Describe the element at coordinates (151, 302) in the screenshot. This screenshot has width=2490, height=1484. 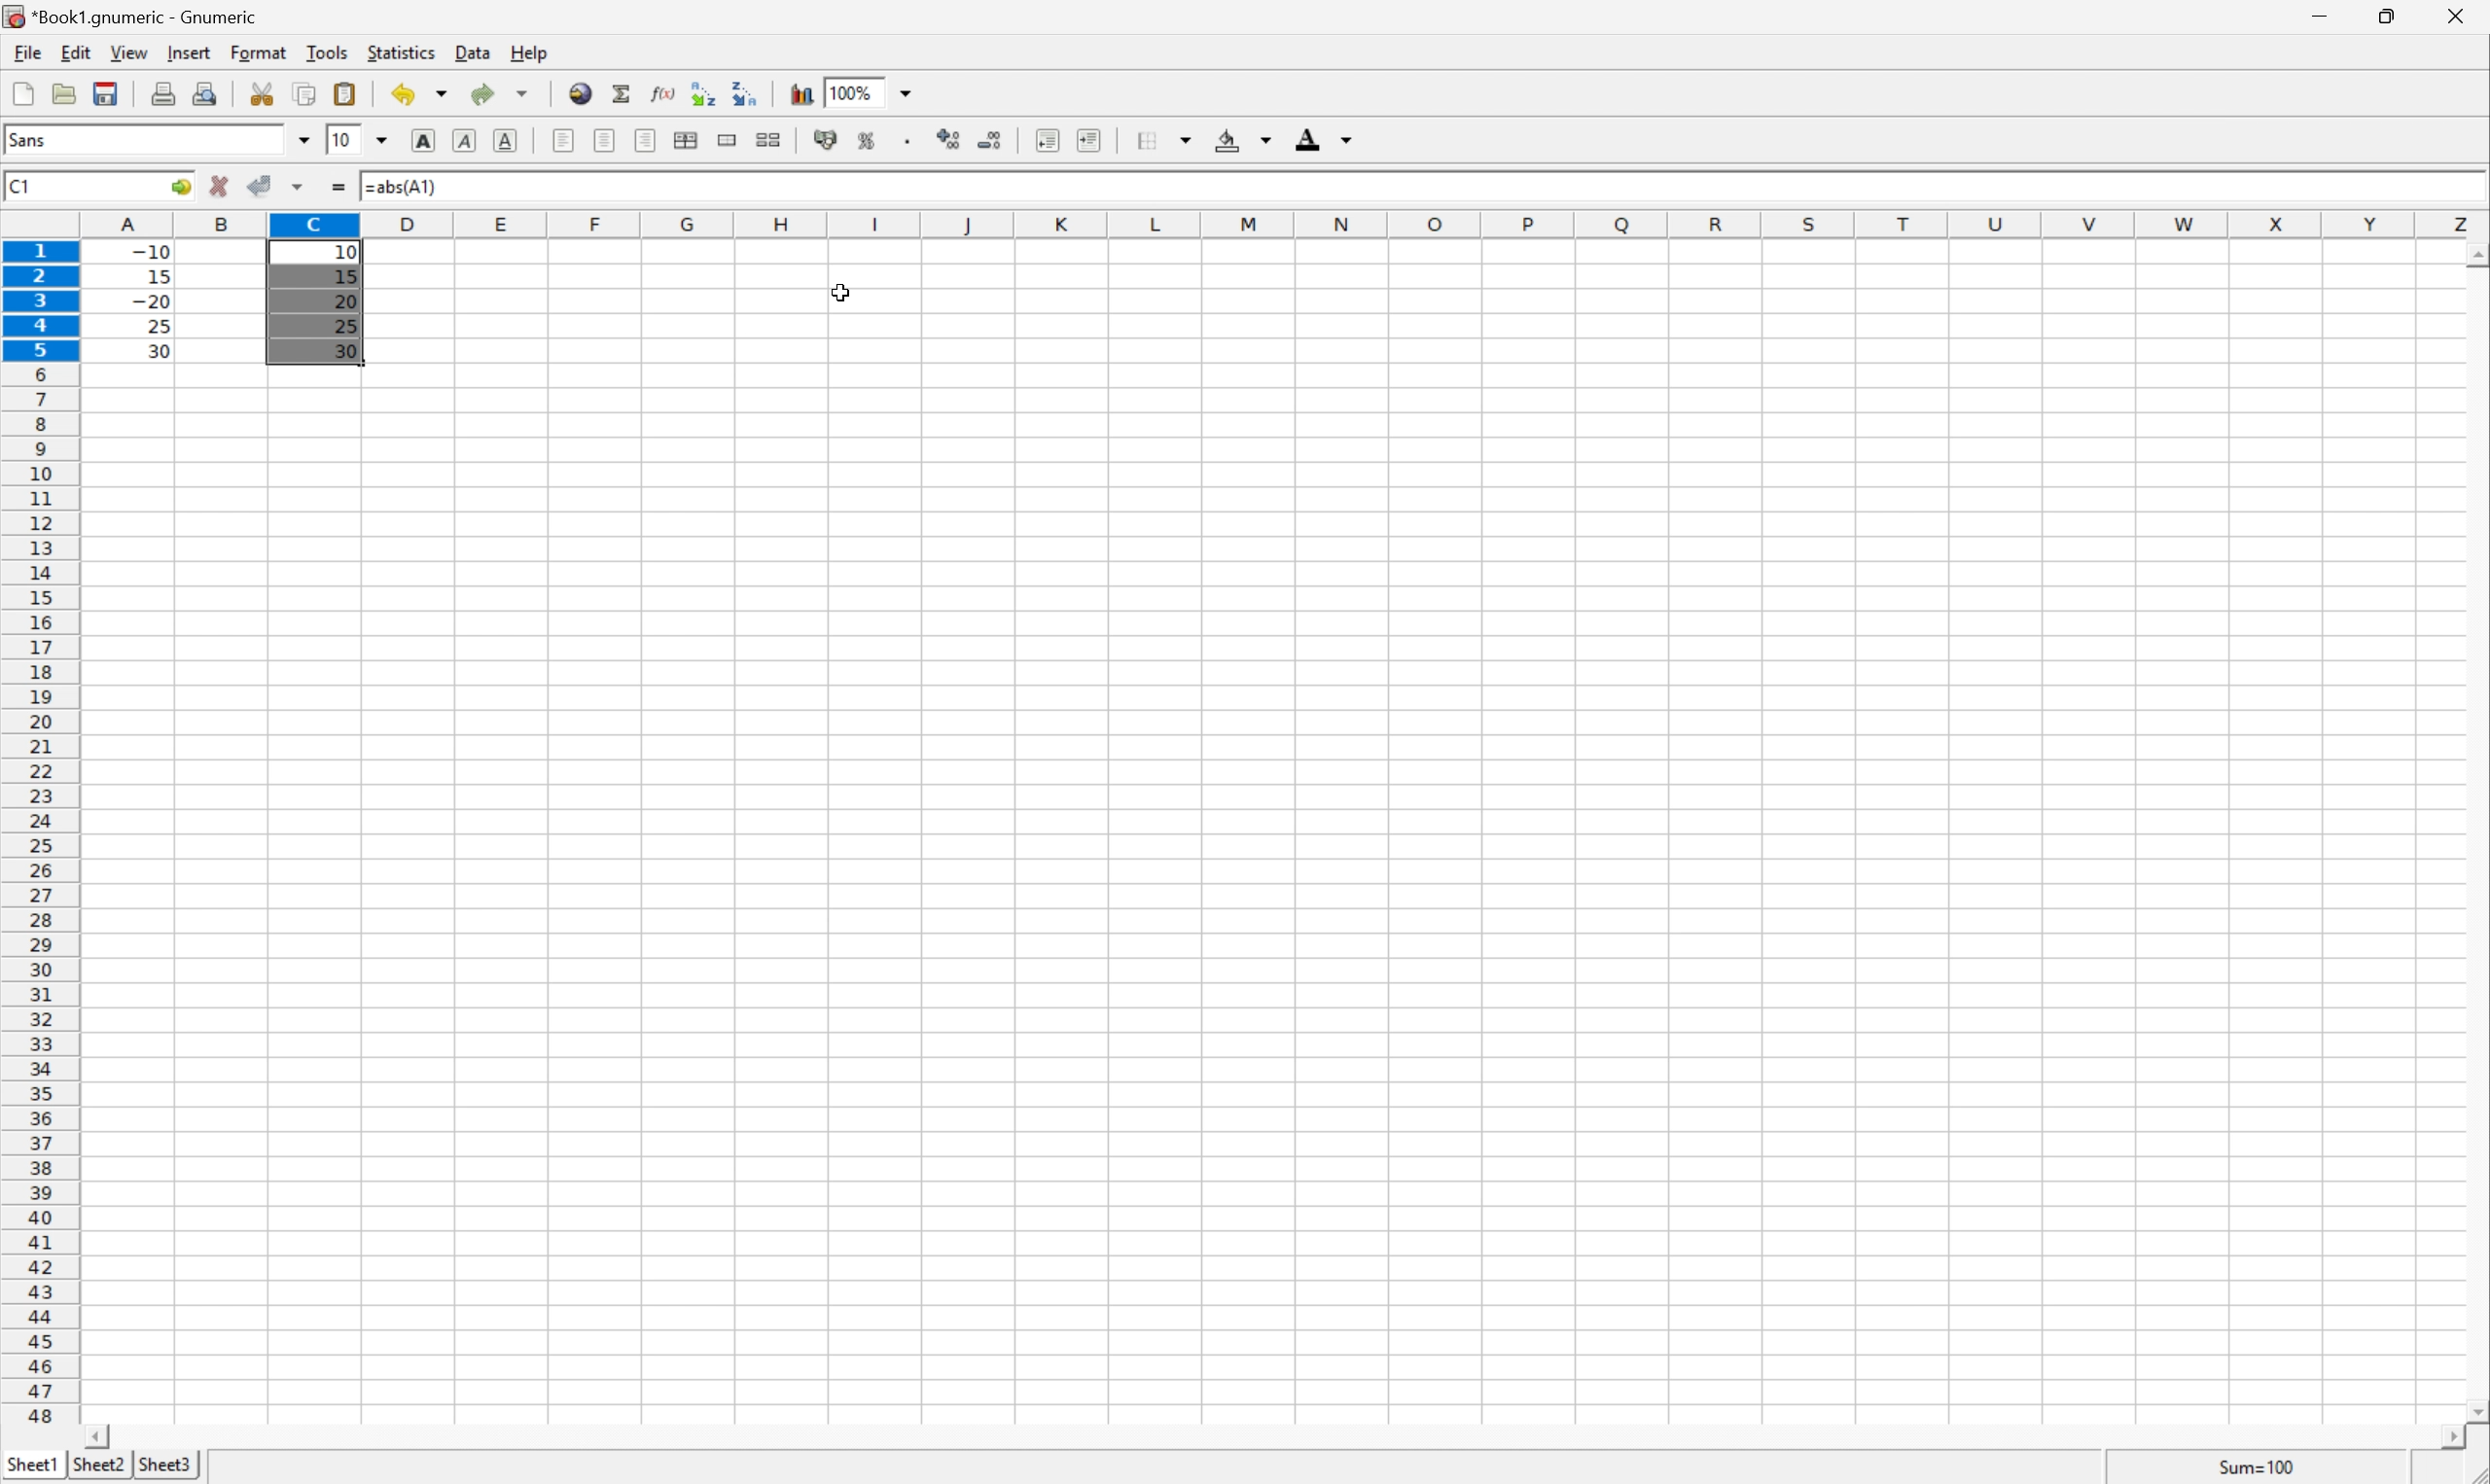
I see `-20` at that location.